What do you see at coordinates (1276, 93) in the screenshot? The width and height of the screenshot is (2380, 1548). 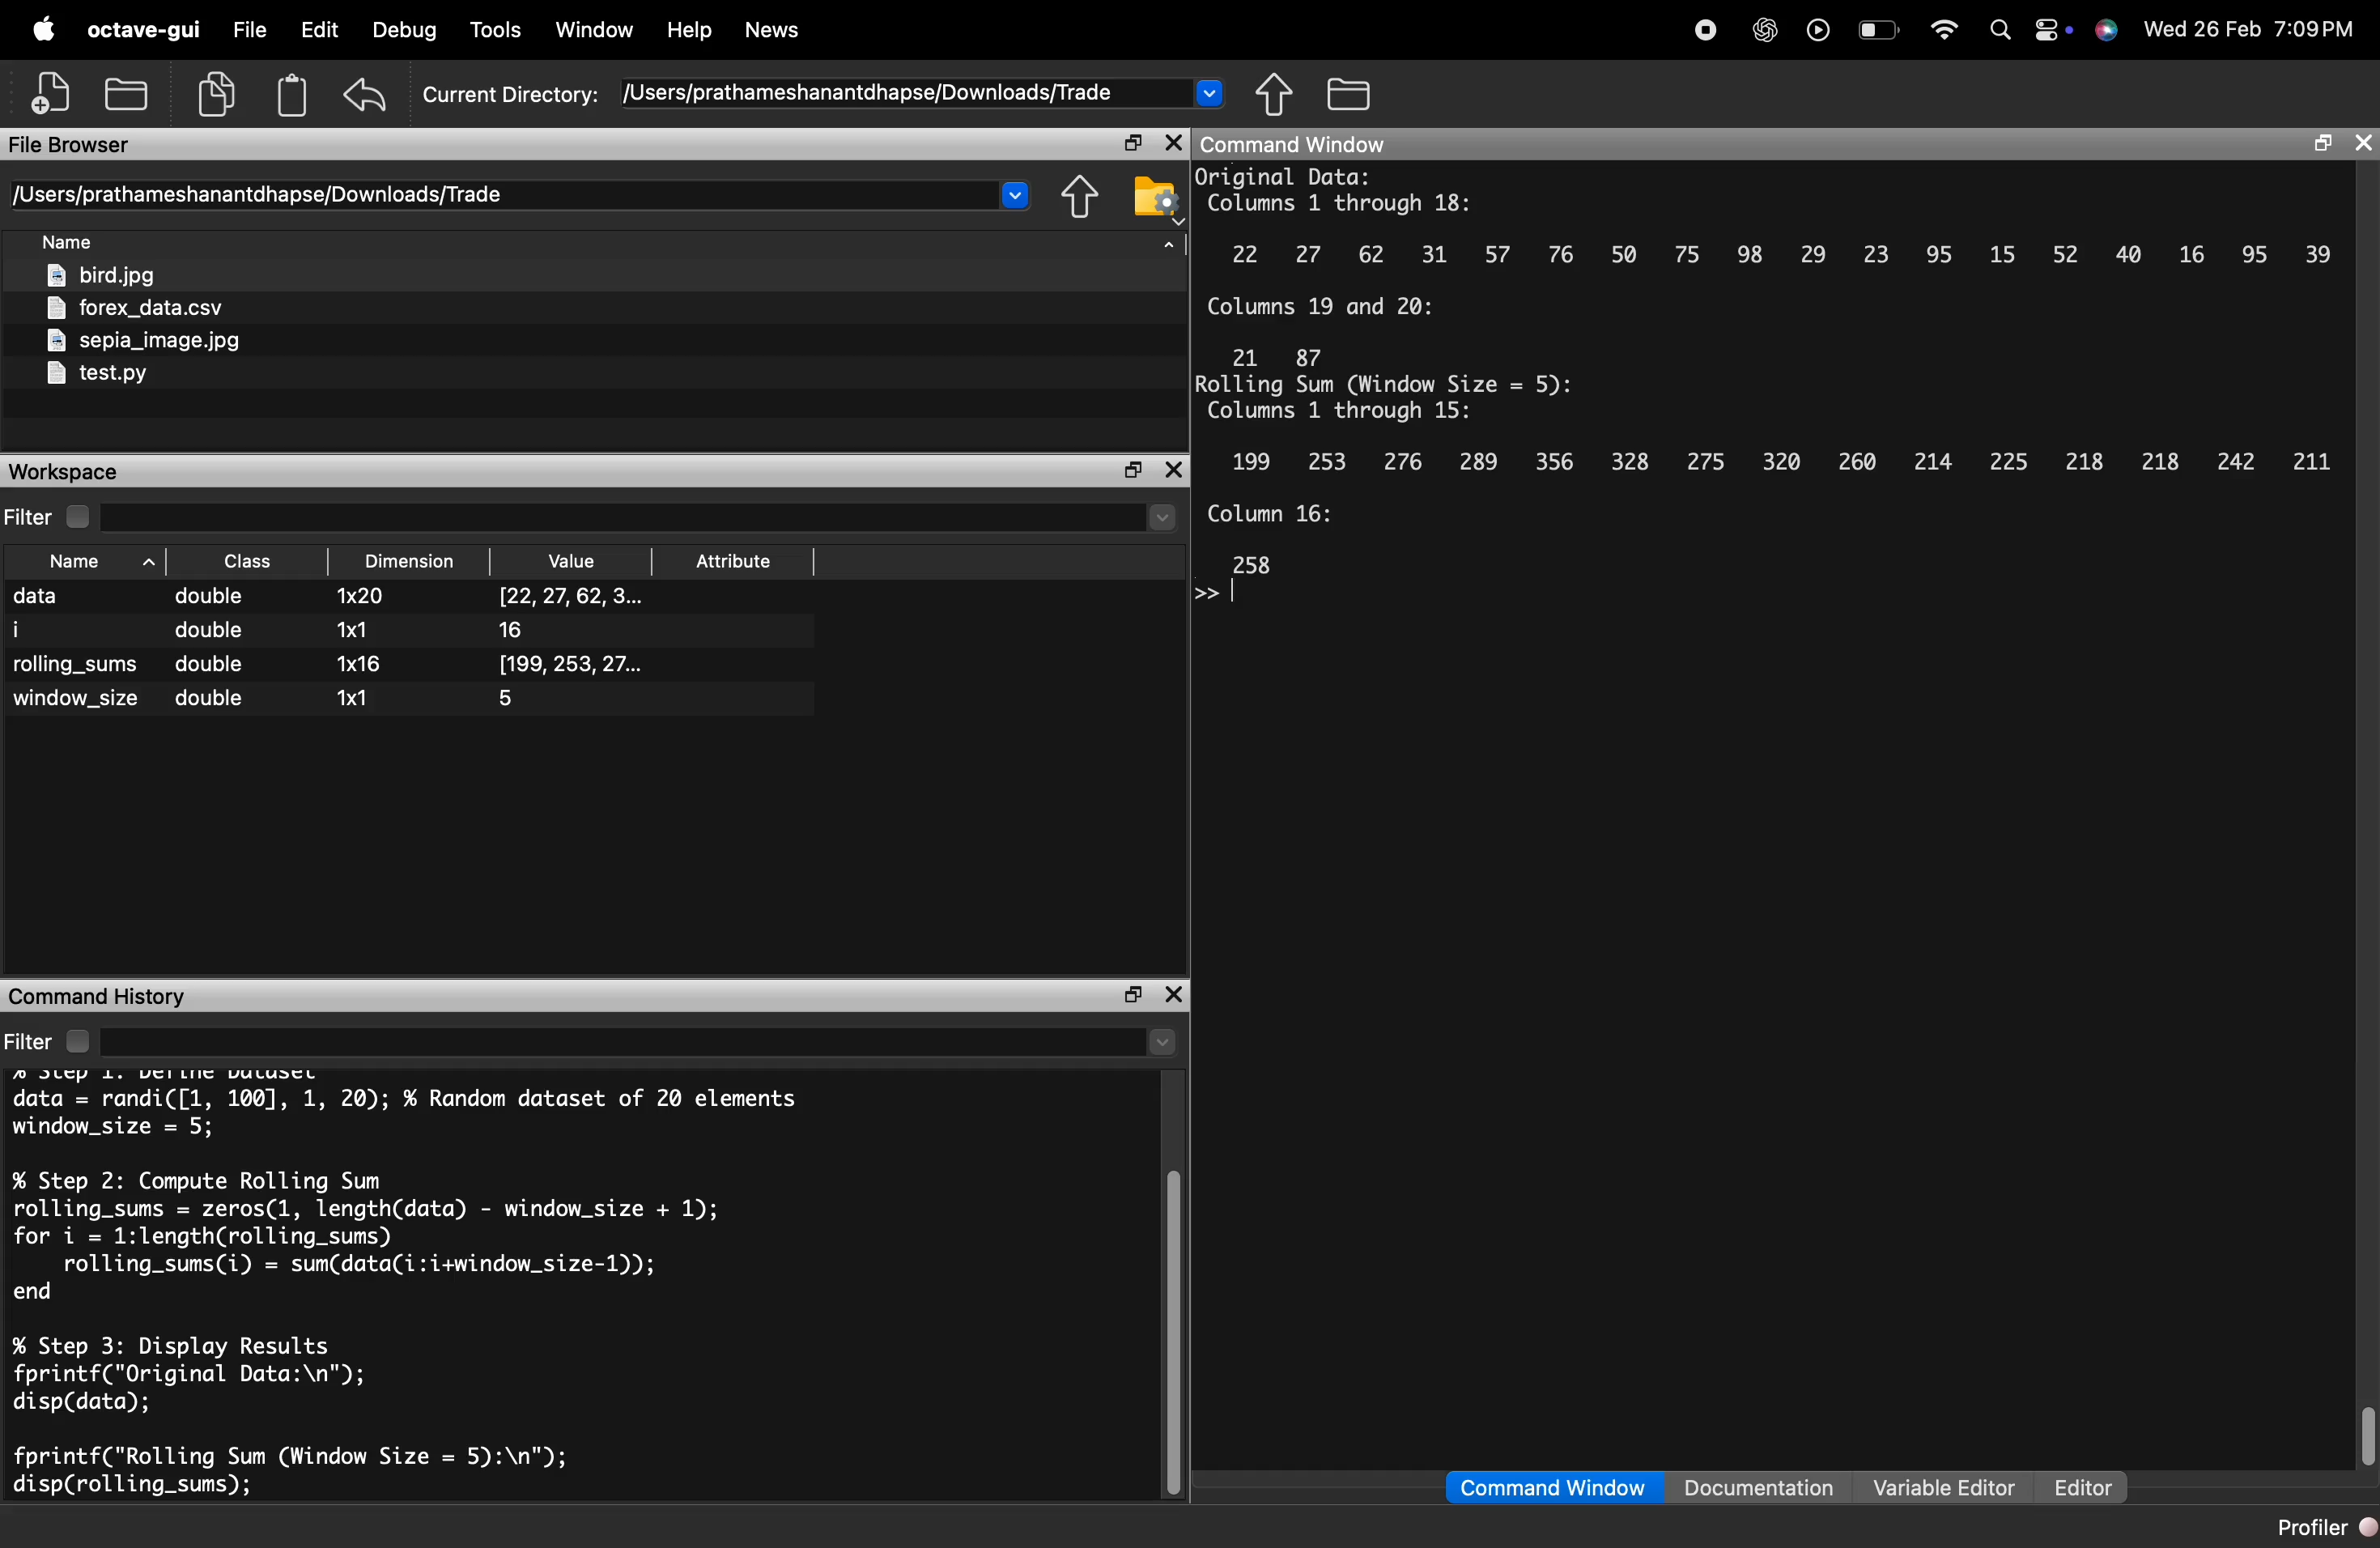 I see `one directory up` at bounding box center [1276, 93].